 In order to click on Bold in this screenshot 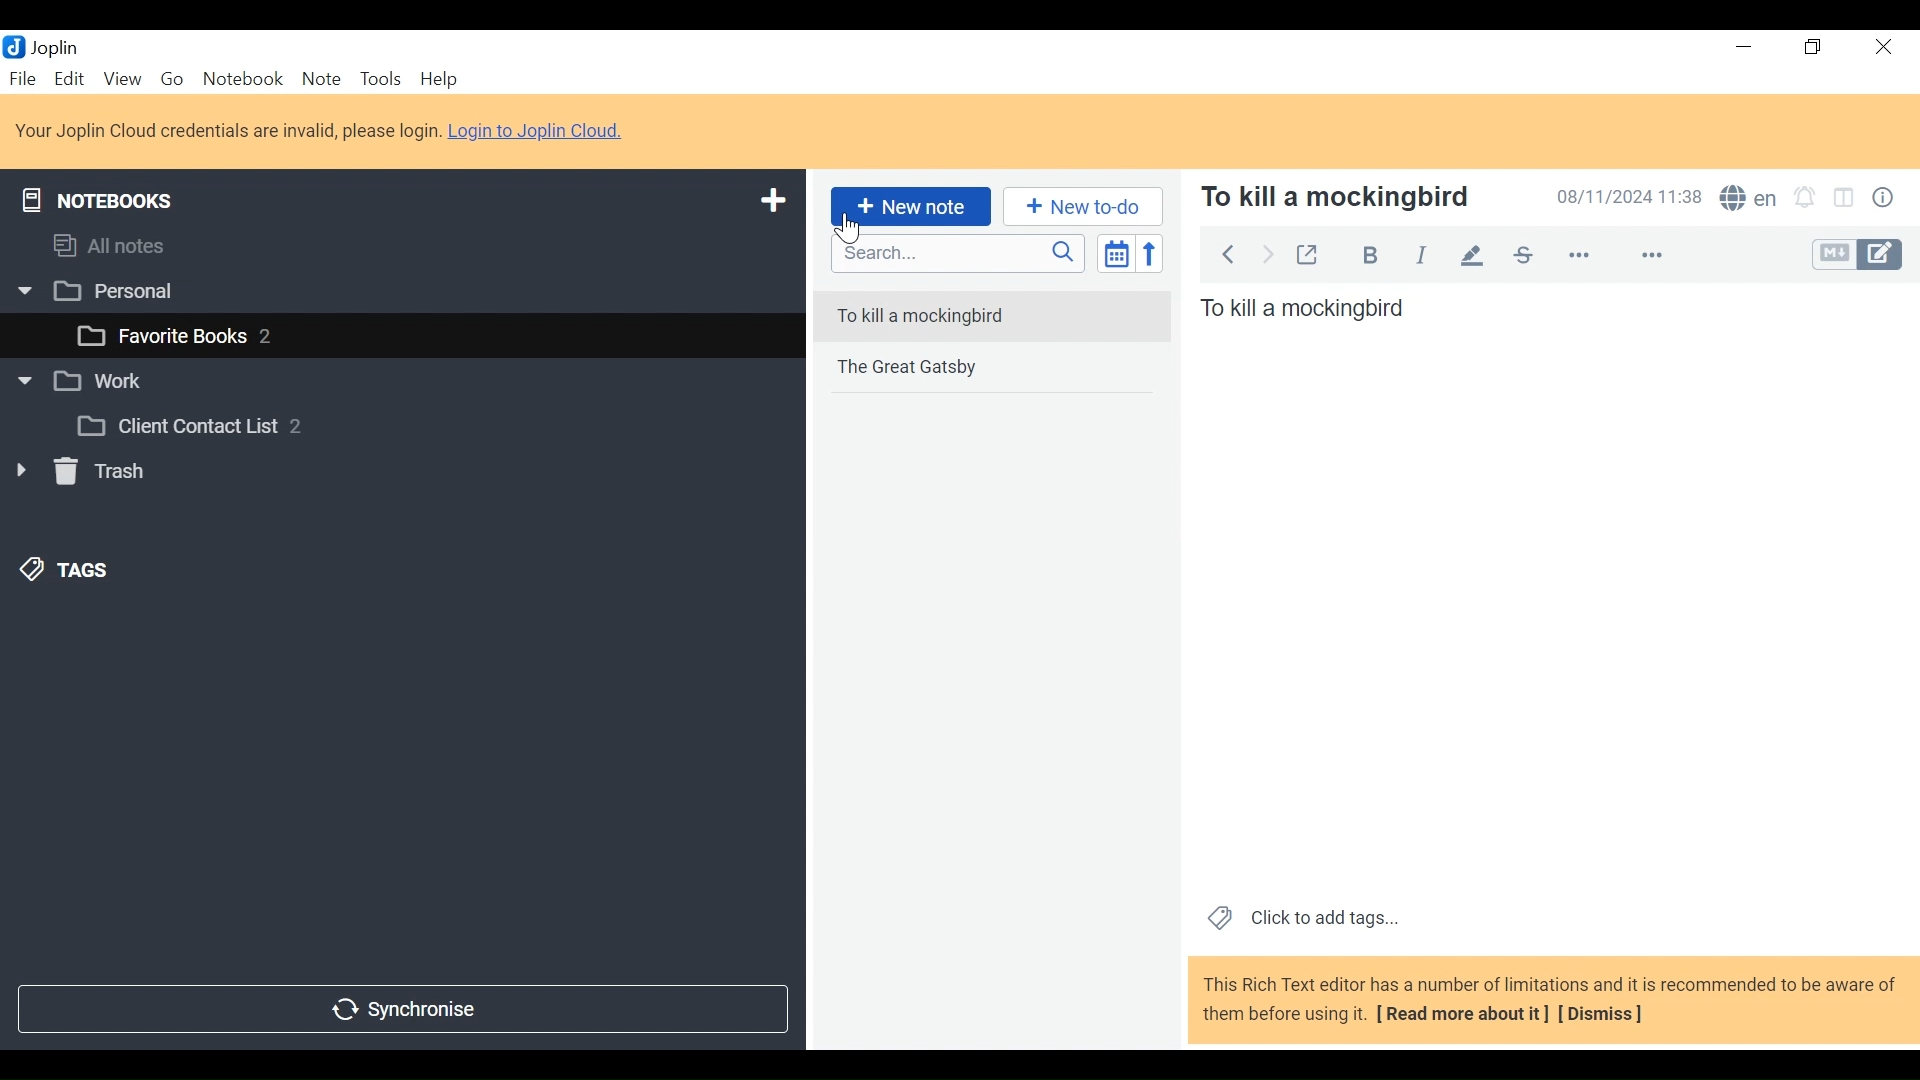, I will do `click(1375, 255)`.